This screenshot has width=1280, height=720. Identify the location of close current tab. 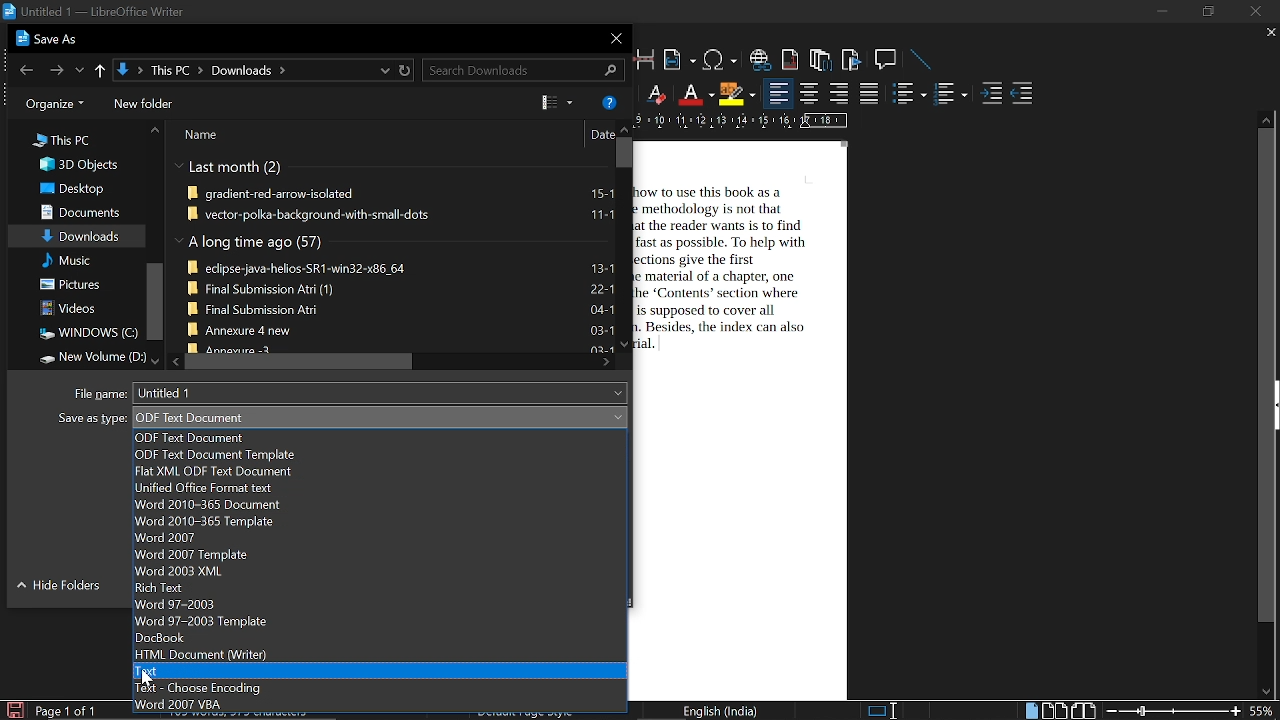
(1266, 33).